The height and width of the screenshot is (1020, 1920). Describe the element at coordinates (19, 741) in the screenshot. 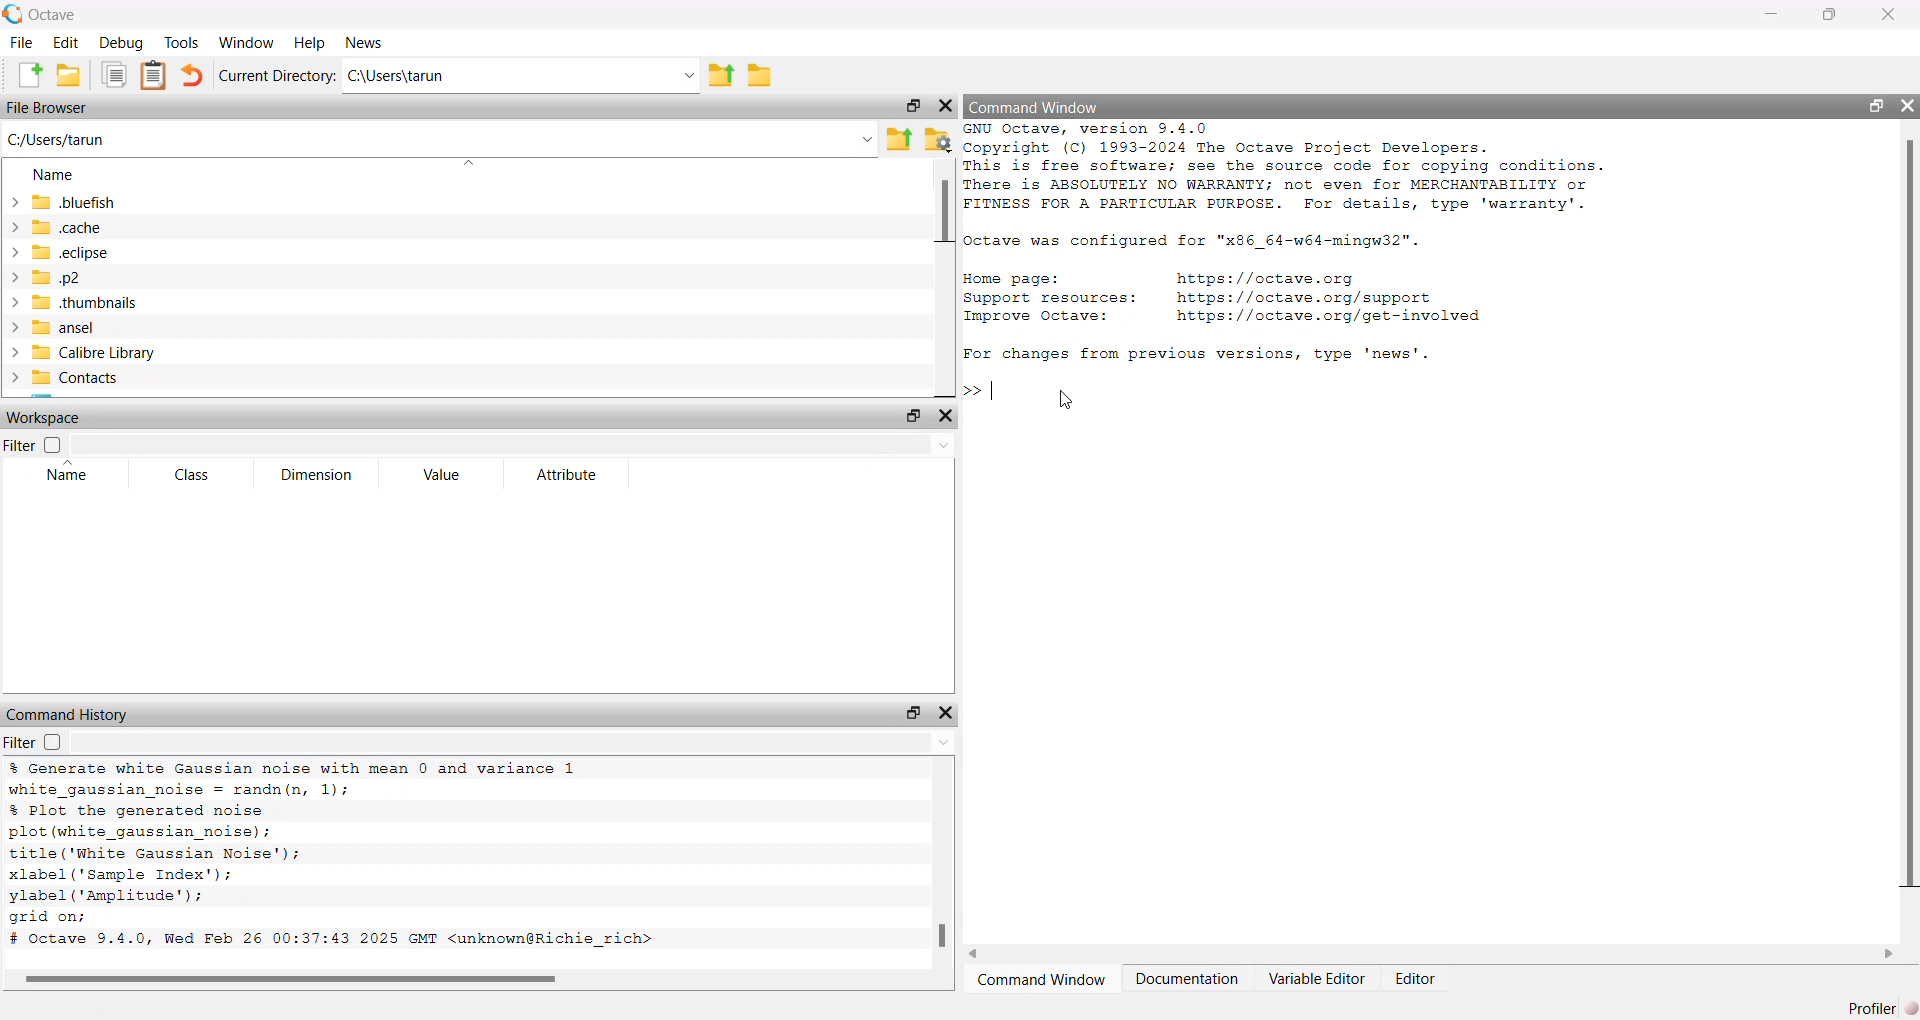

I see `filter` at that location.